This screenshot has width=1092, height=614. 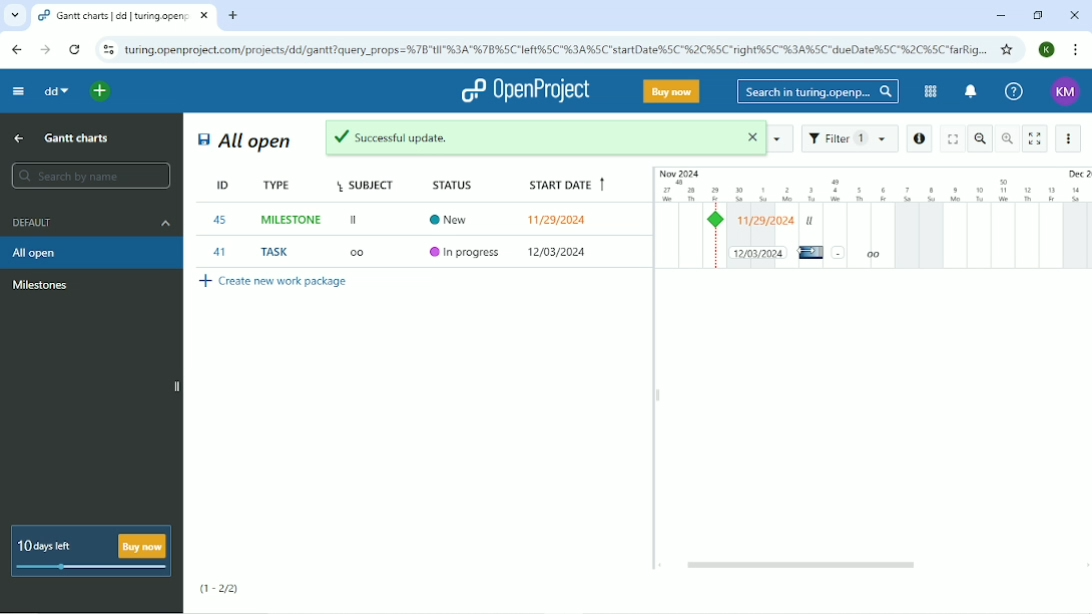 What do you see at coordinates (278, 252) in the screenshot?
I see `TASK` at bounding box center [278, 252].